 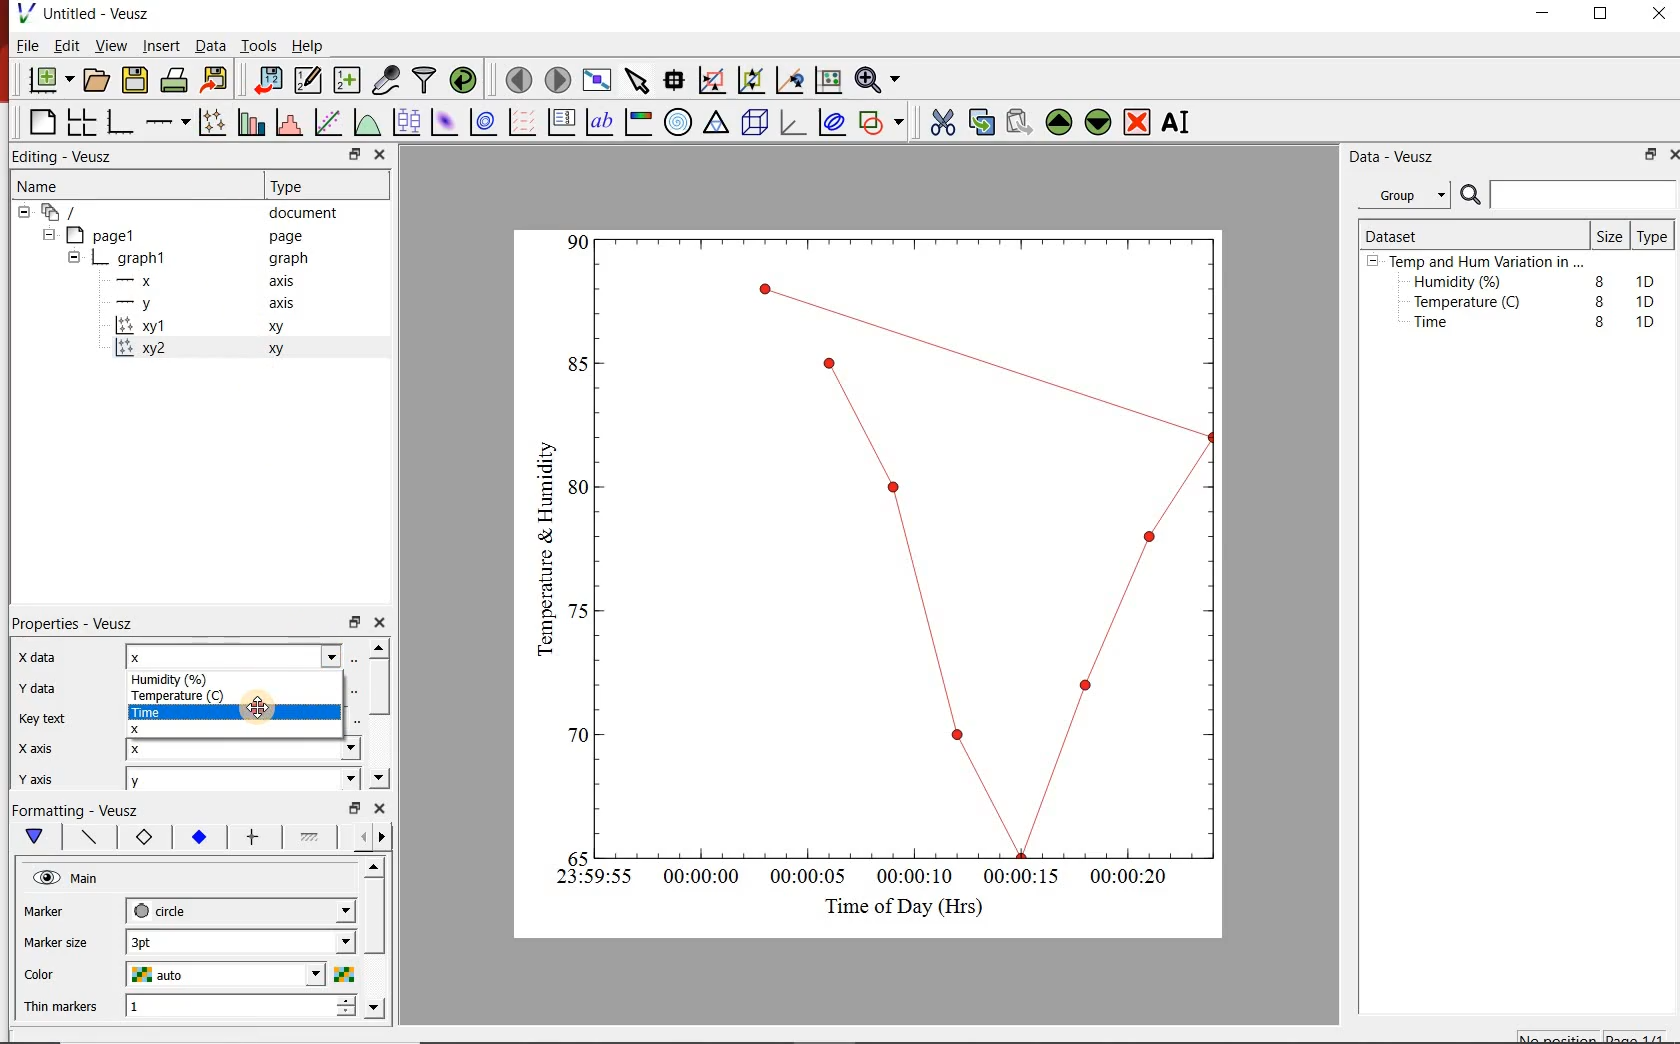 What do you see at coordinates (752, 82) in the screenshot?
I see `click to zoom out of graph axes` at bounding box center [752, 82].